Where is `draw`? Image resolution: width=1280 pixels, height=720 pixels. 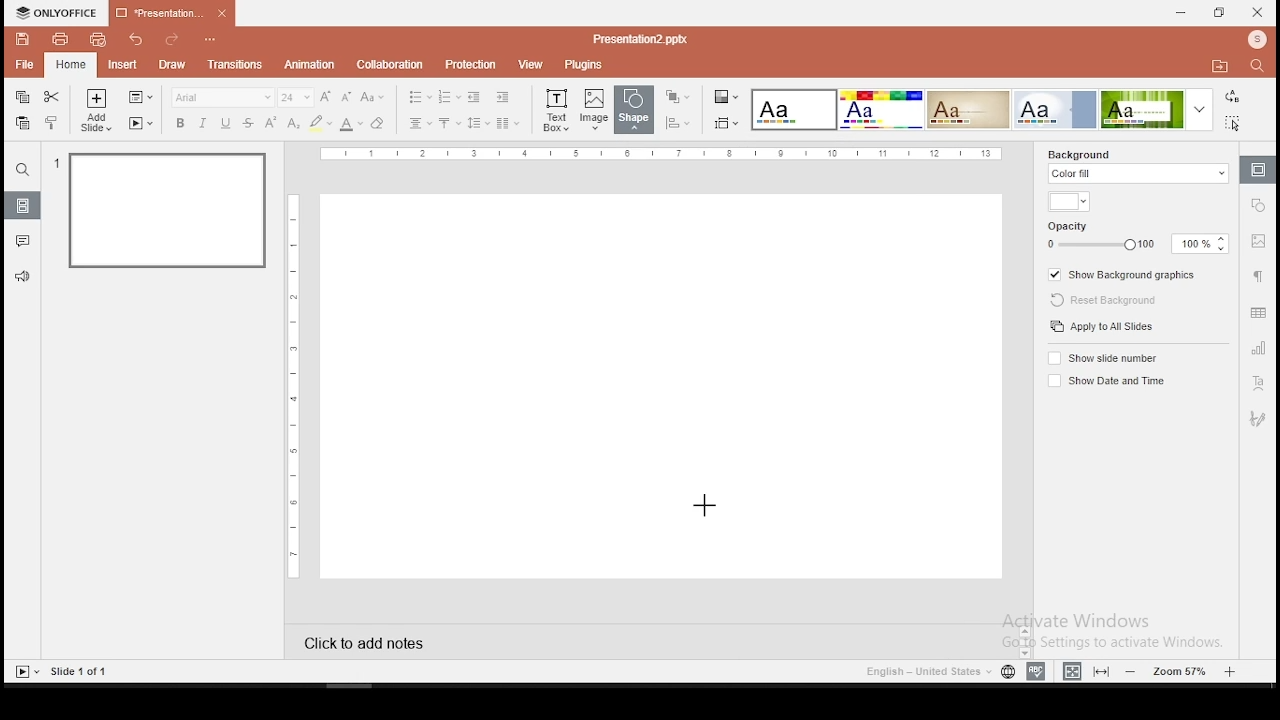
draw is located at coordinates (173, 65).